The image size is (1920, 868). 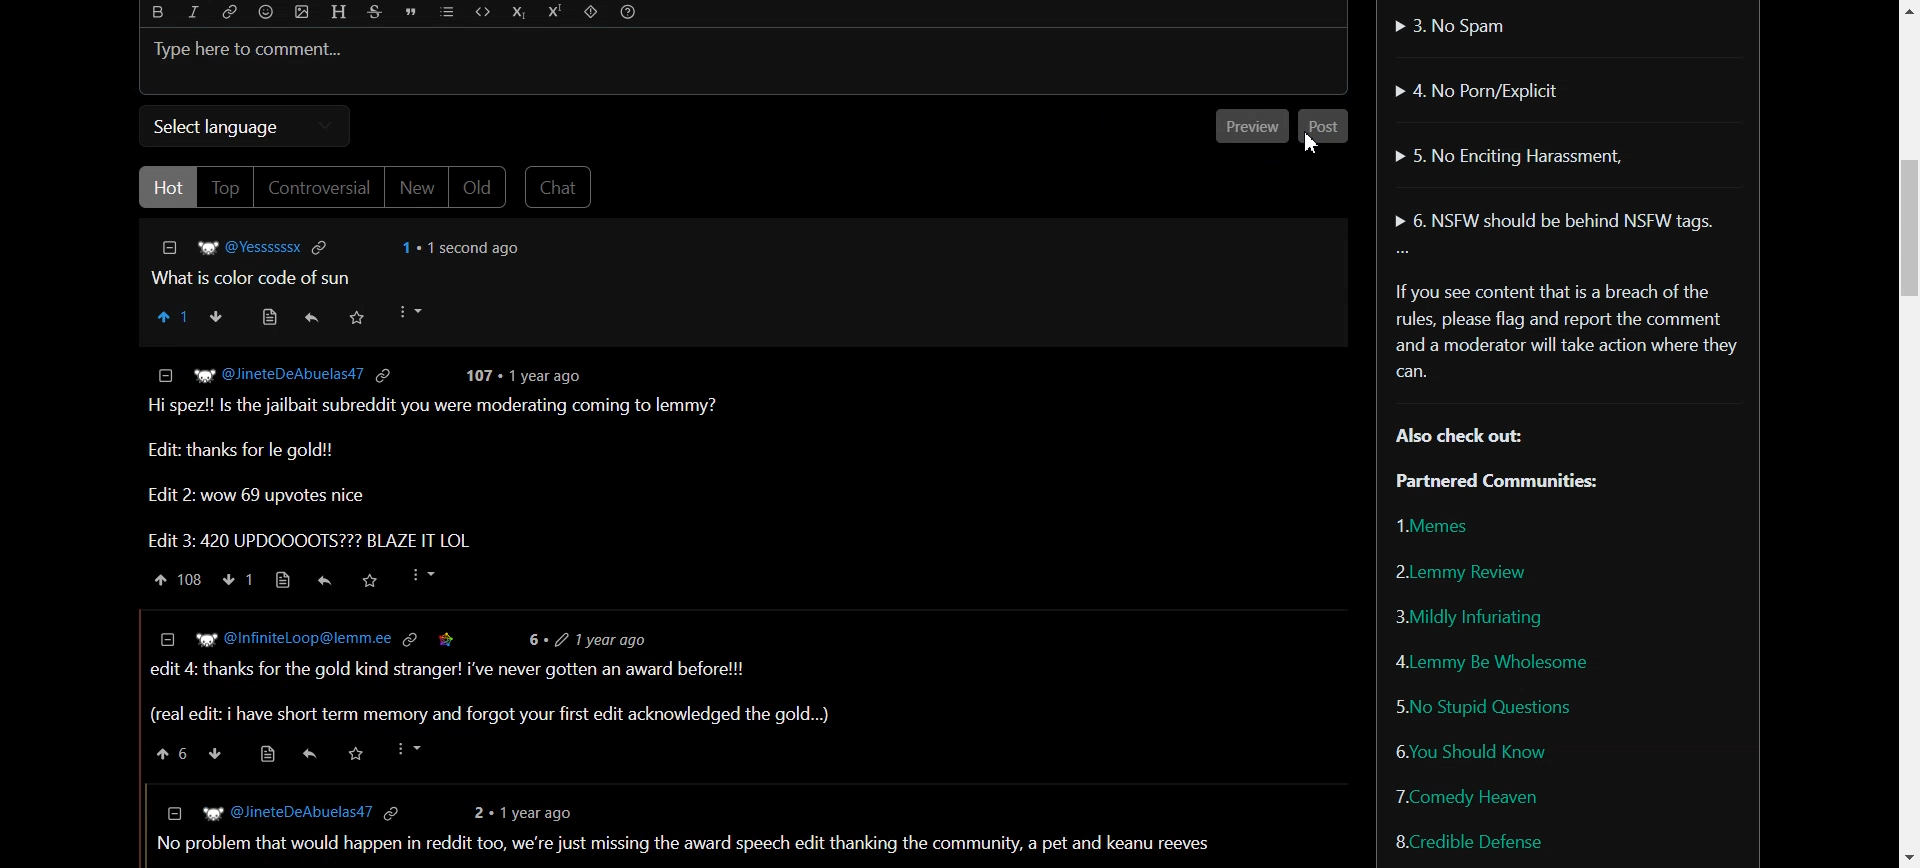 I want to click on collapse, so click(x=165, y=639).